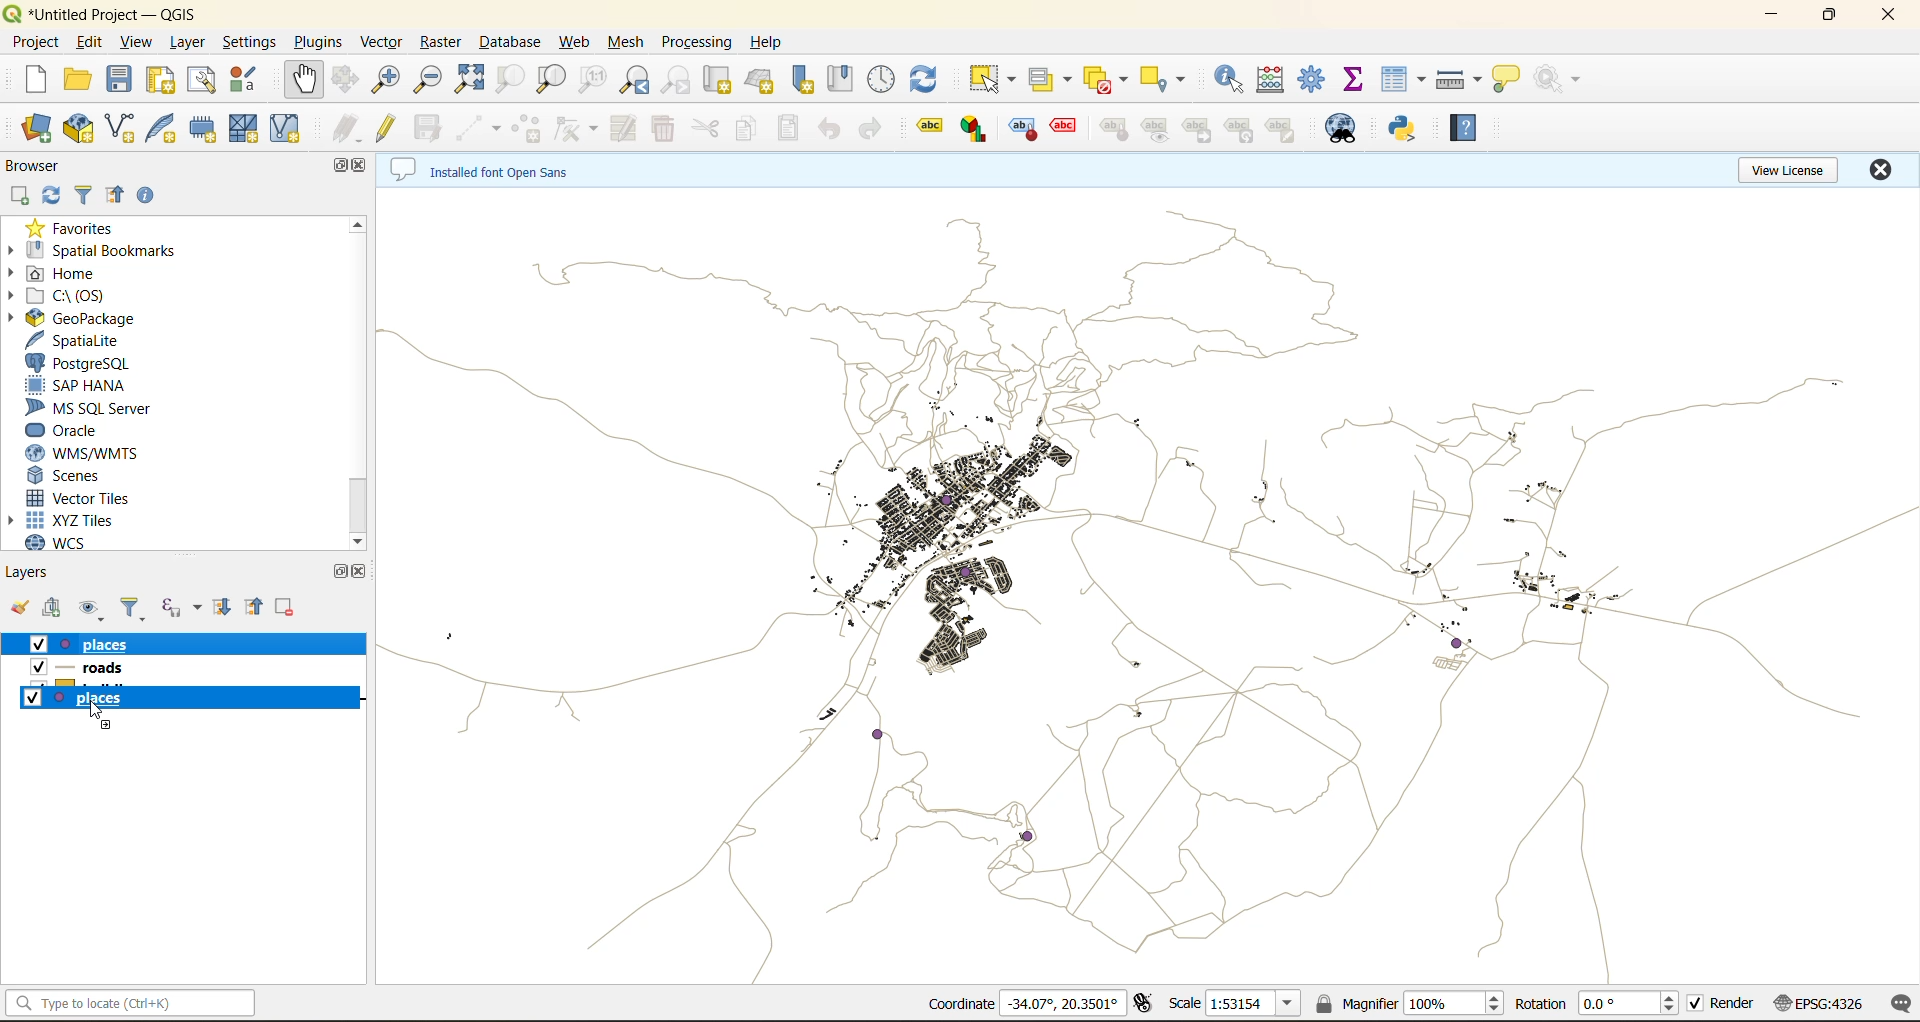 The image size is (1920, 1022). I want to click on new spatialite, so click(162, 129).